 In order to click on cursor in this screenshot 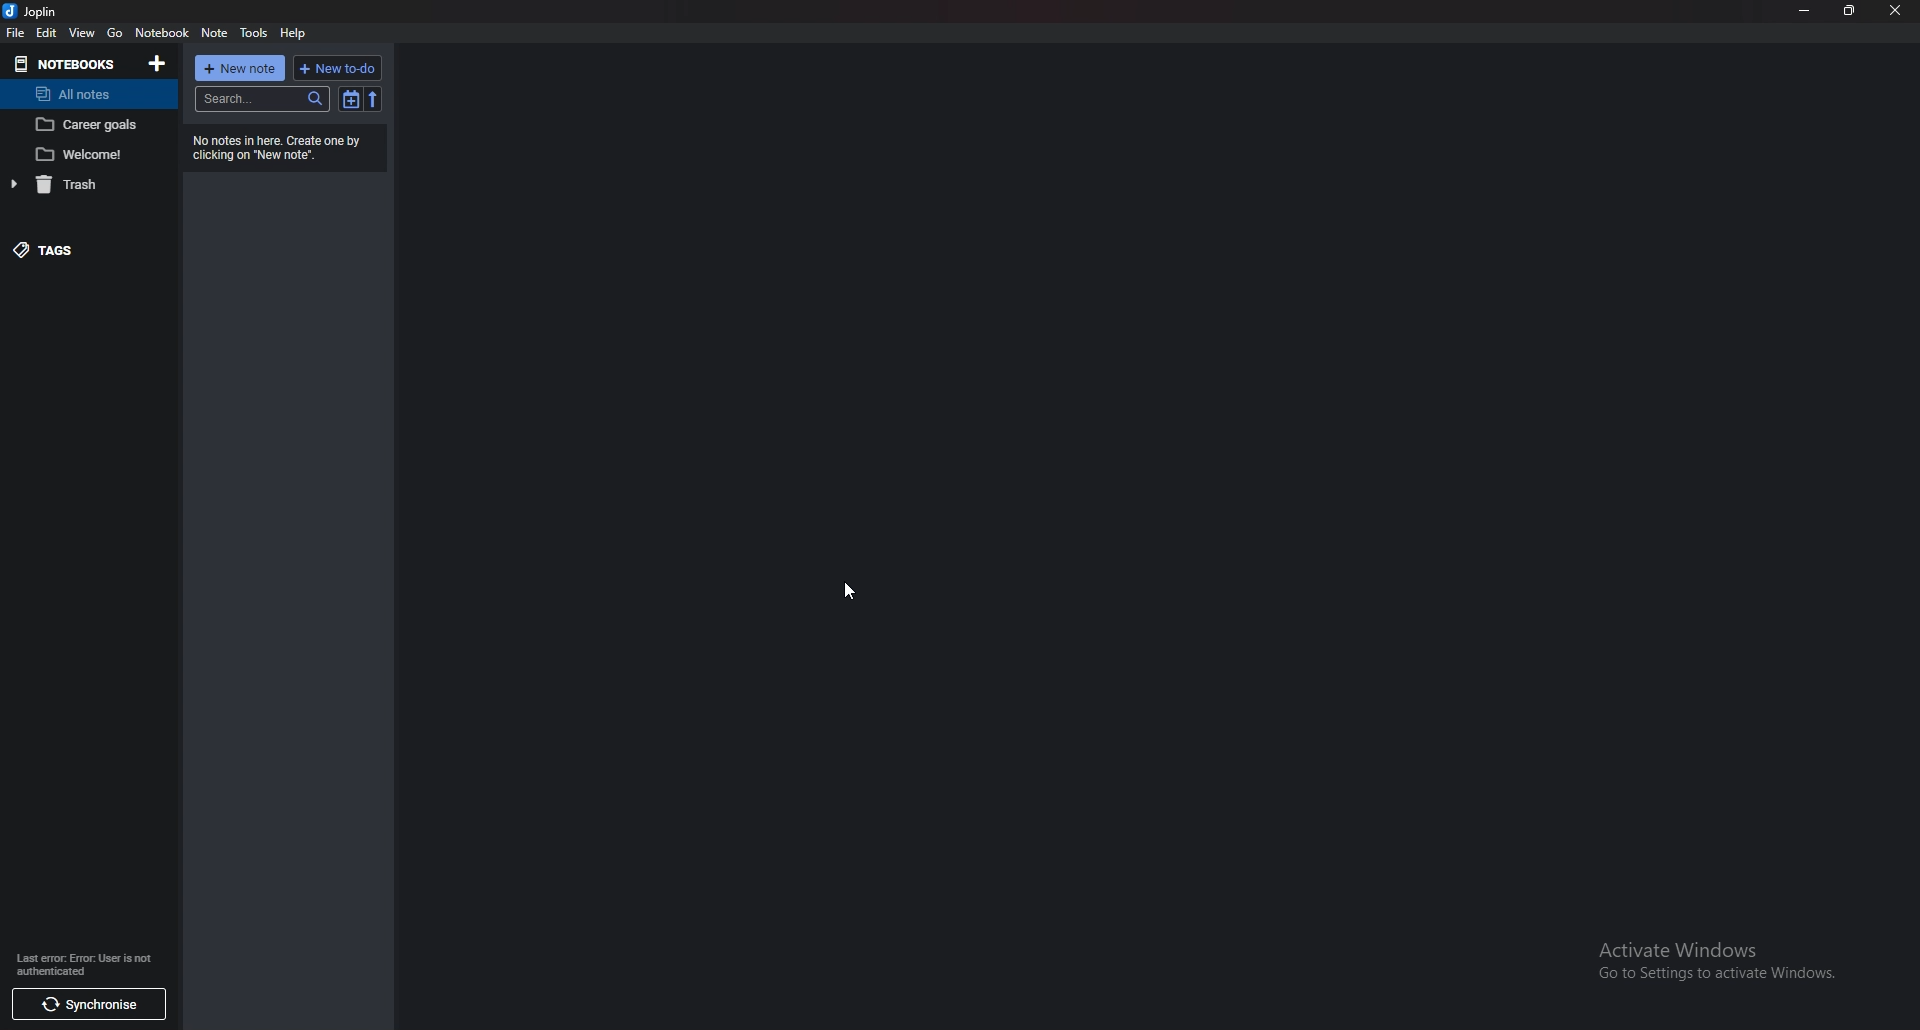, I will do `click(849, 587)`.